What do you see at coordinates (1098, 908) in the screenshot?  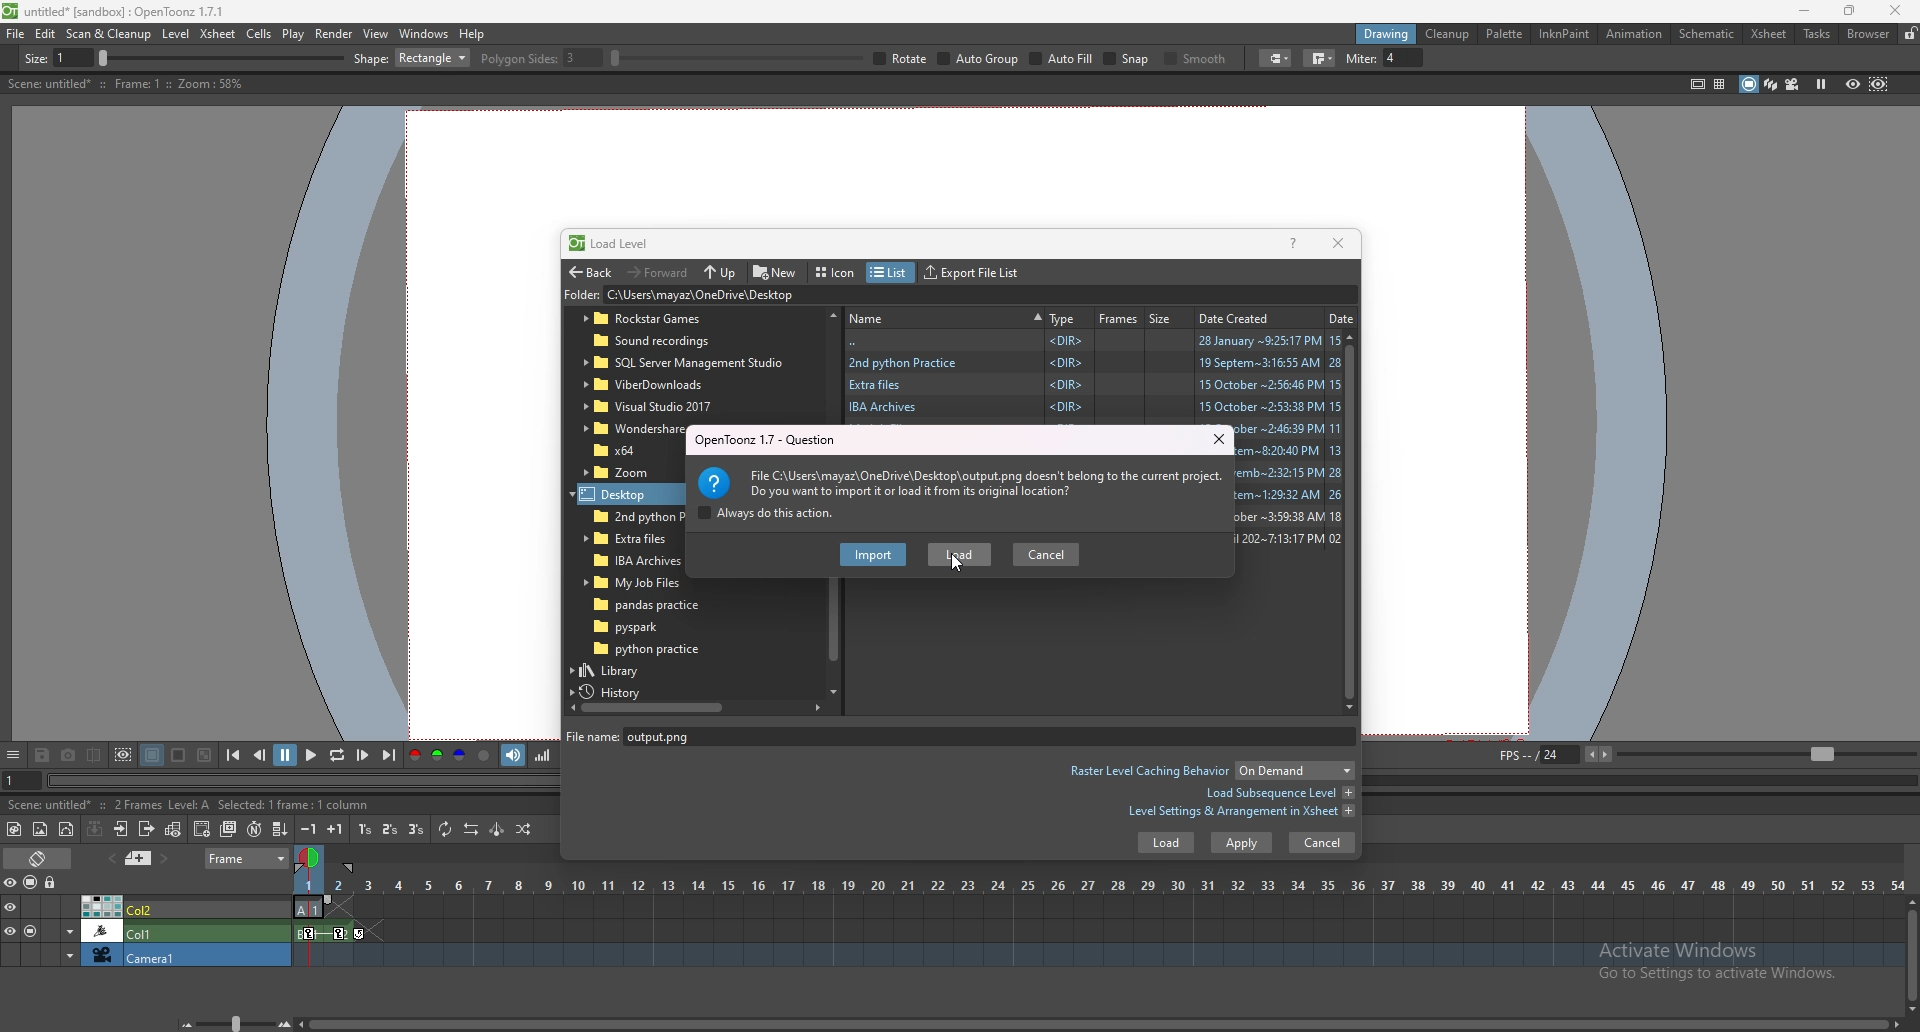 I see `timeline` at bounding box center [1098, 908].